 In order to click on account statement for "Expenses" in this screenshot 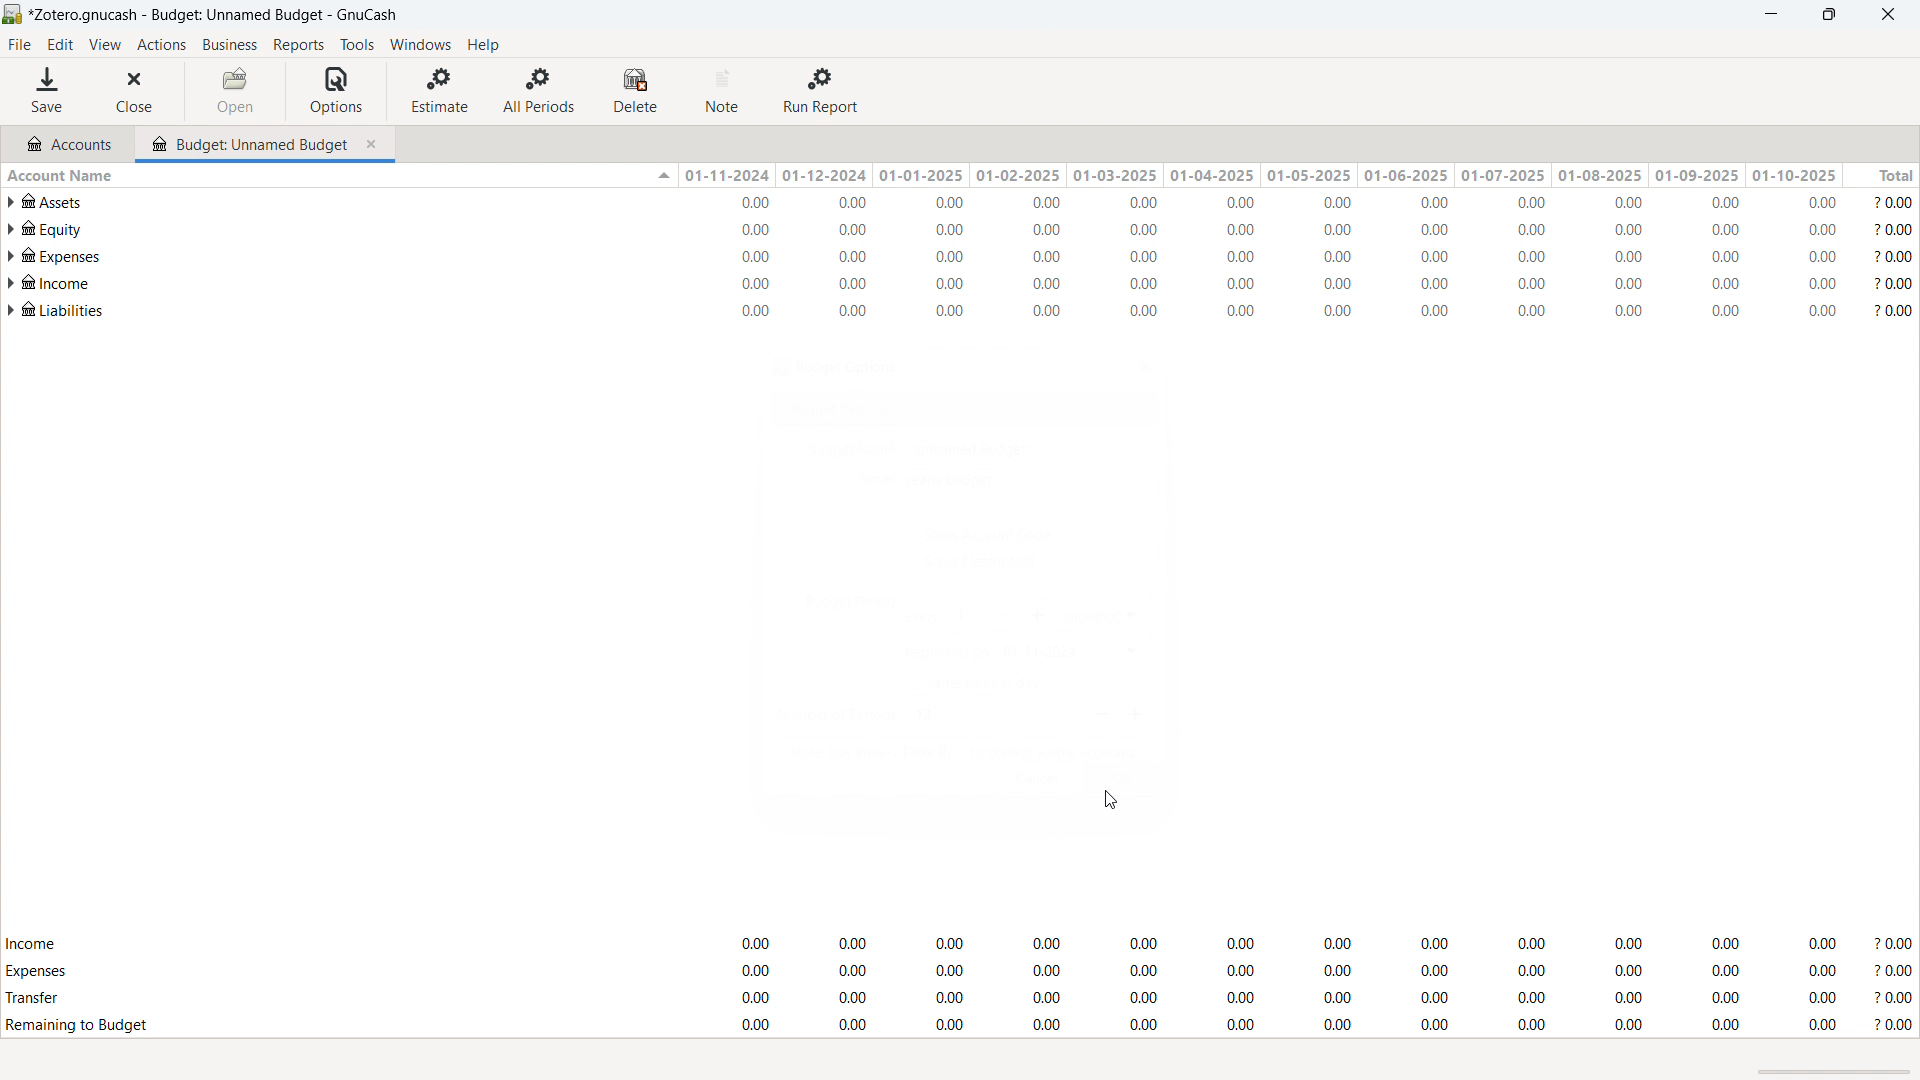, I will do `click(973, 256)`.